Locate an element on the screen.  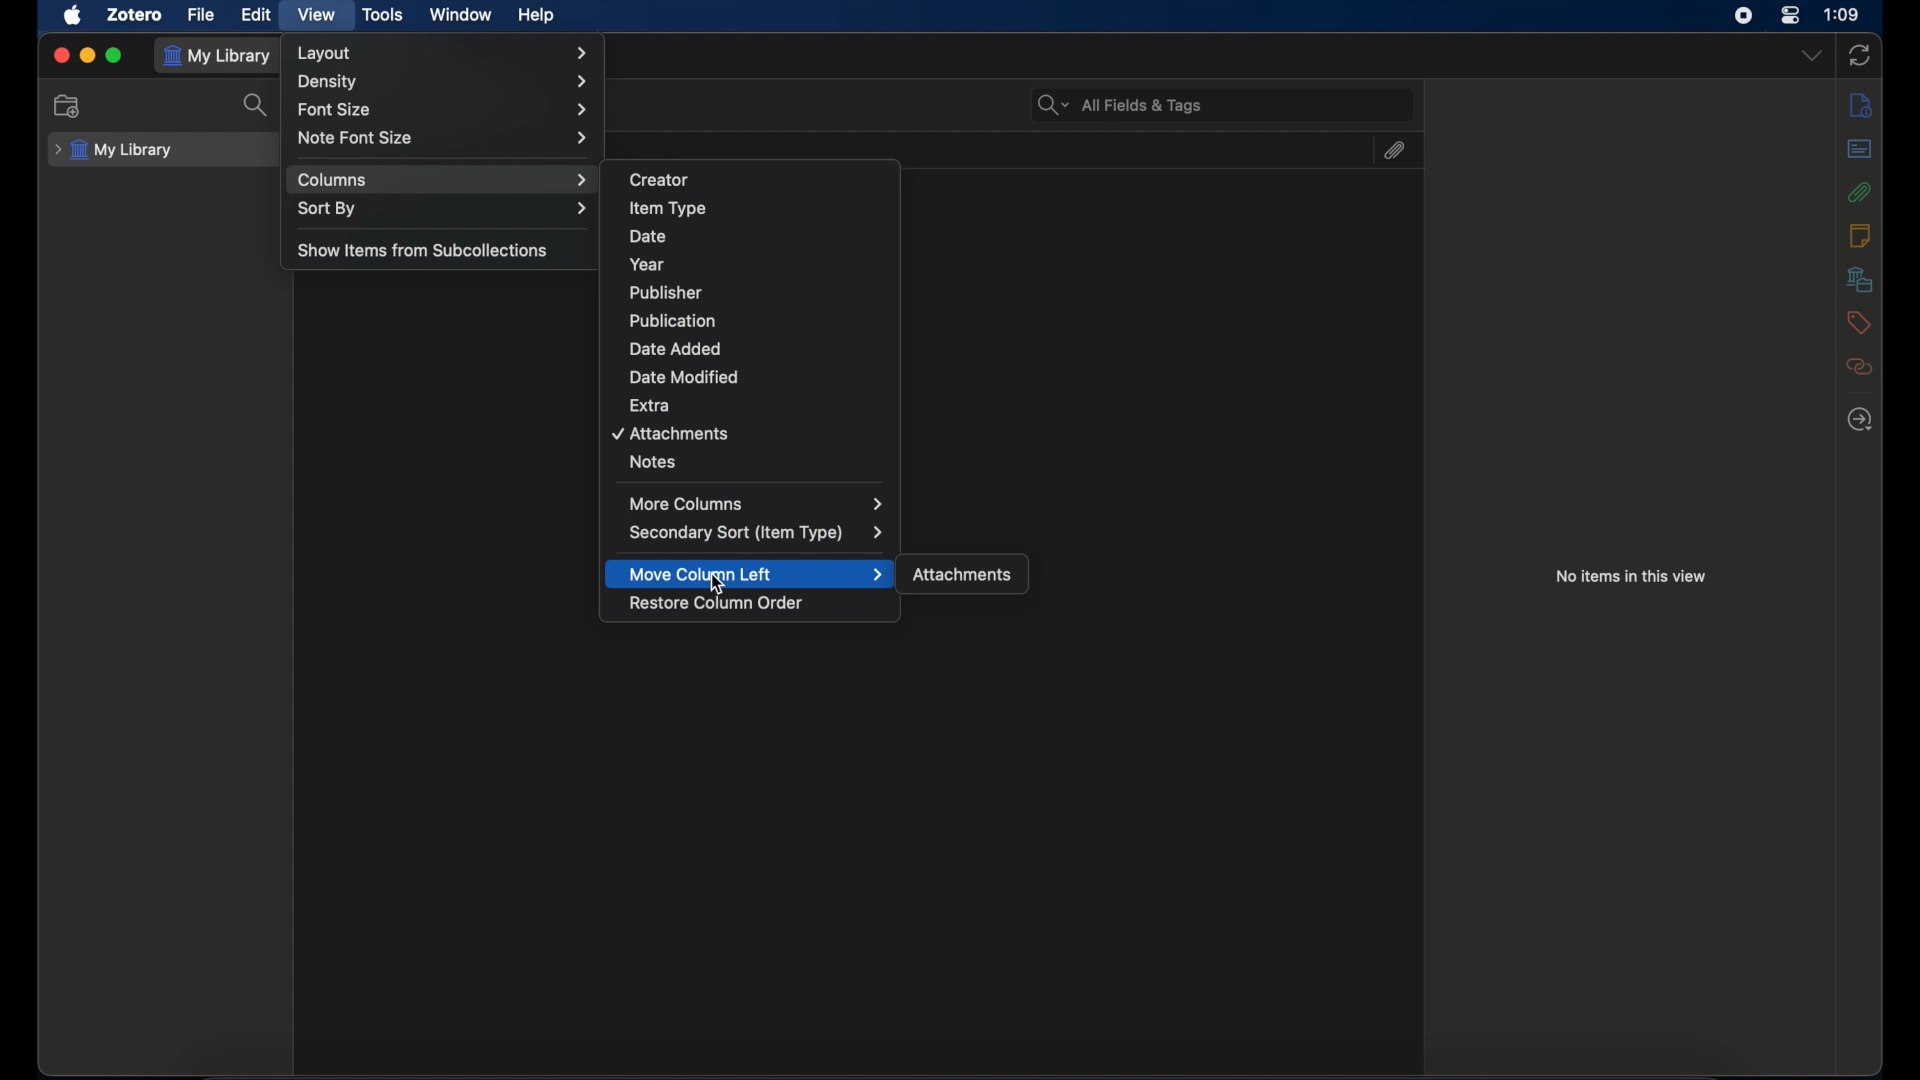
sync is located at coordinates (1861, 55).